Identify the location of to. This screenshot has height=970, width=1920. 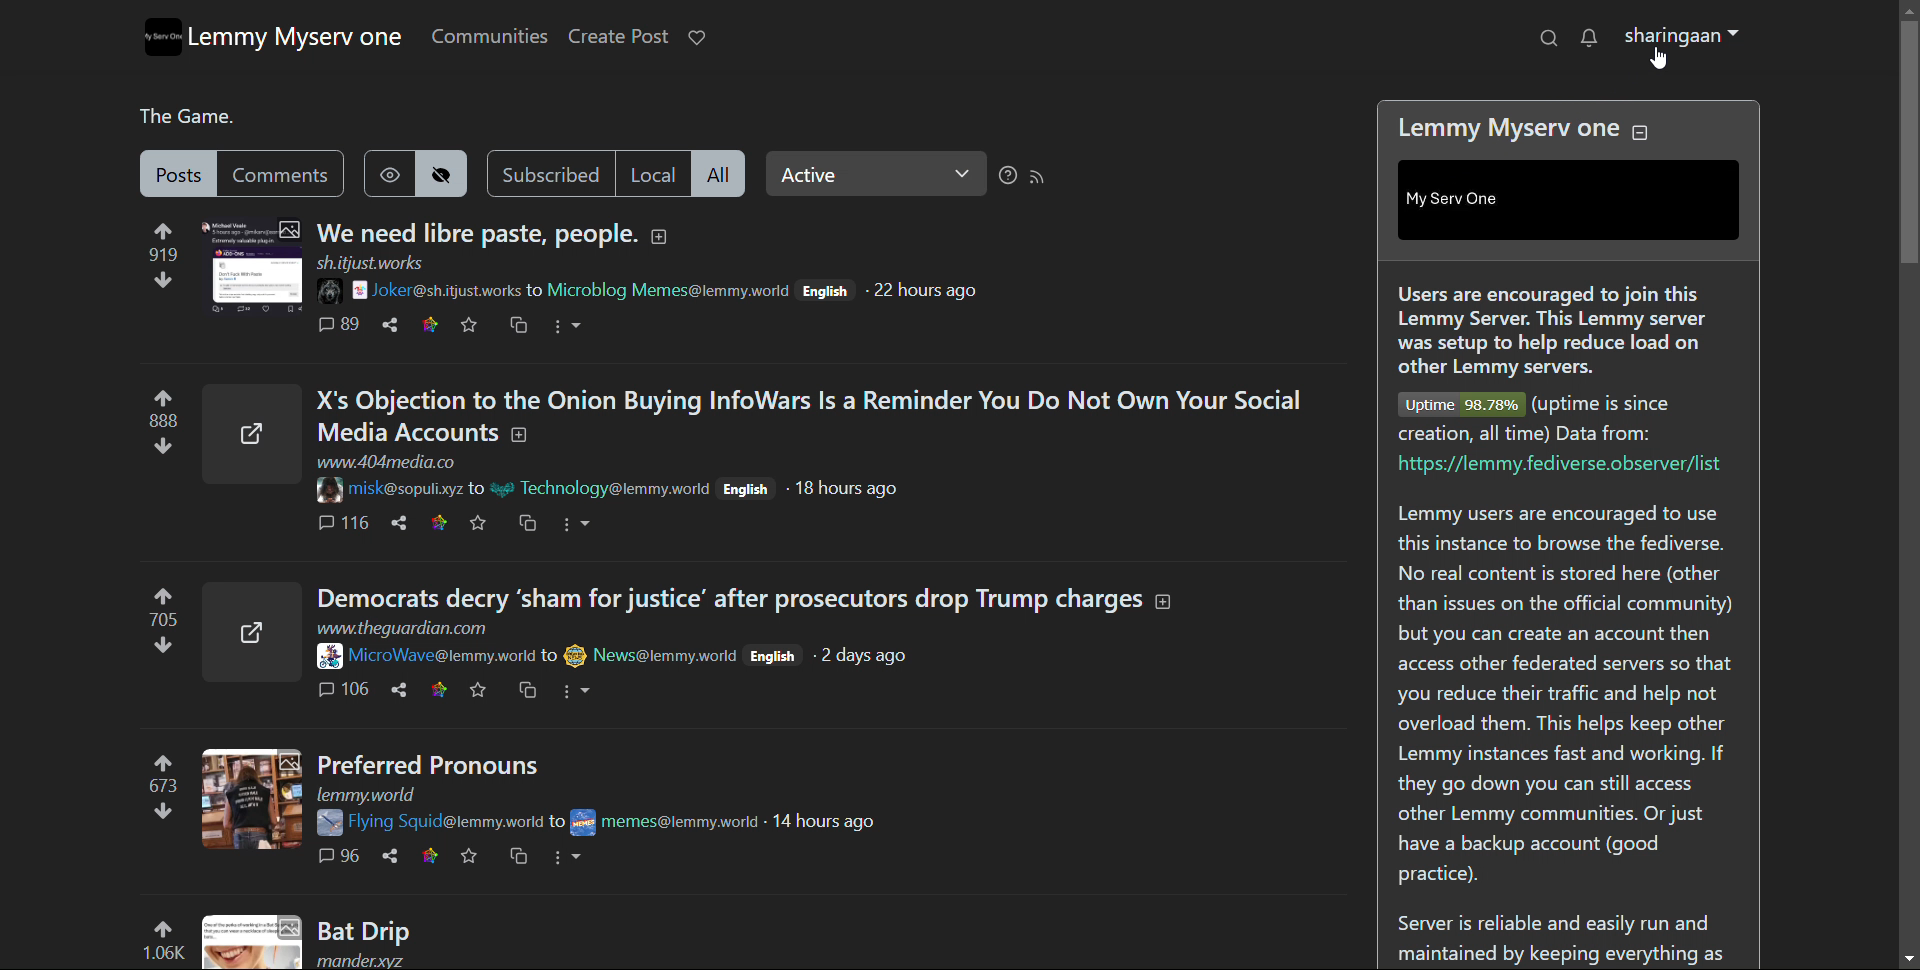
(530, 288).